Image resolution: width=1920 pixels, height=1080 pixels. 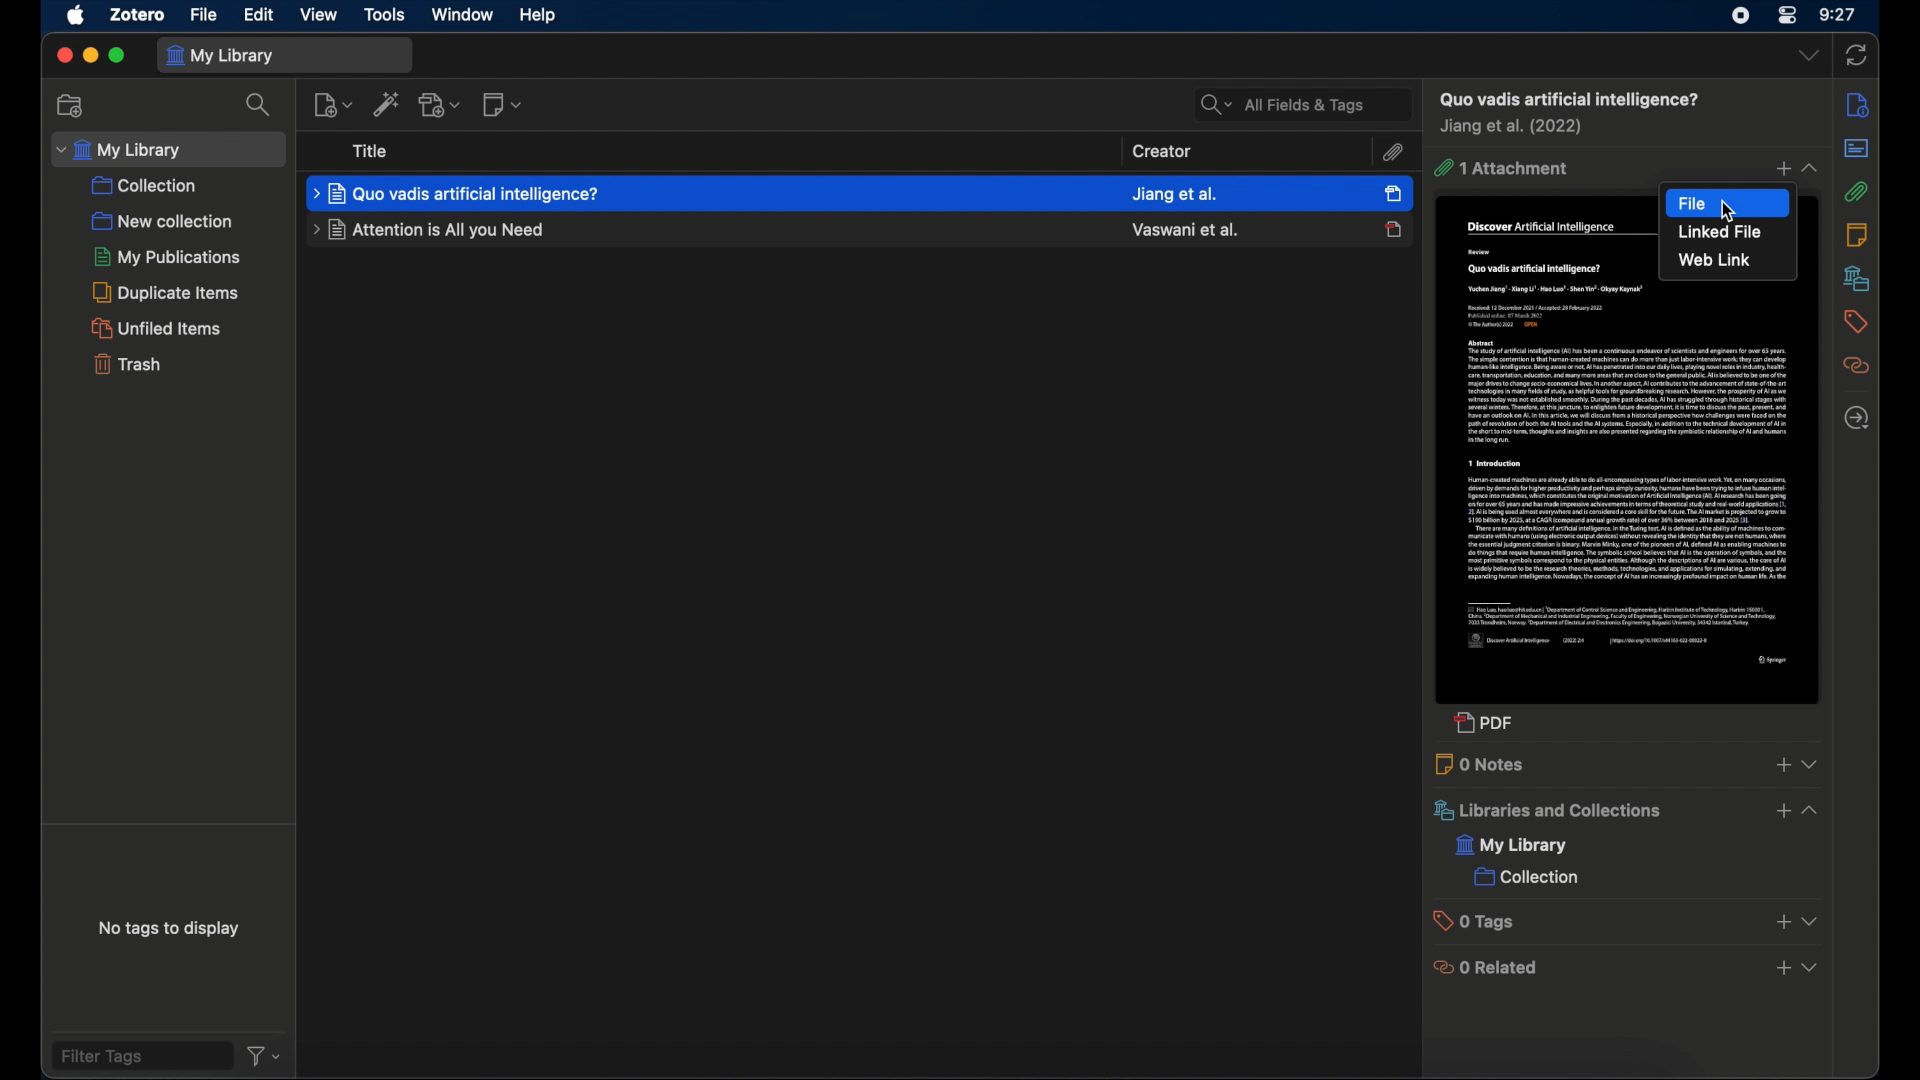 What do you see at coordinates (1857, 104) in the screenshot?
I see `info` at bounding box center [1857, 104].